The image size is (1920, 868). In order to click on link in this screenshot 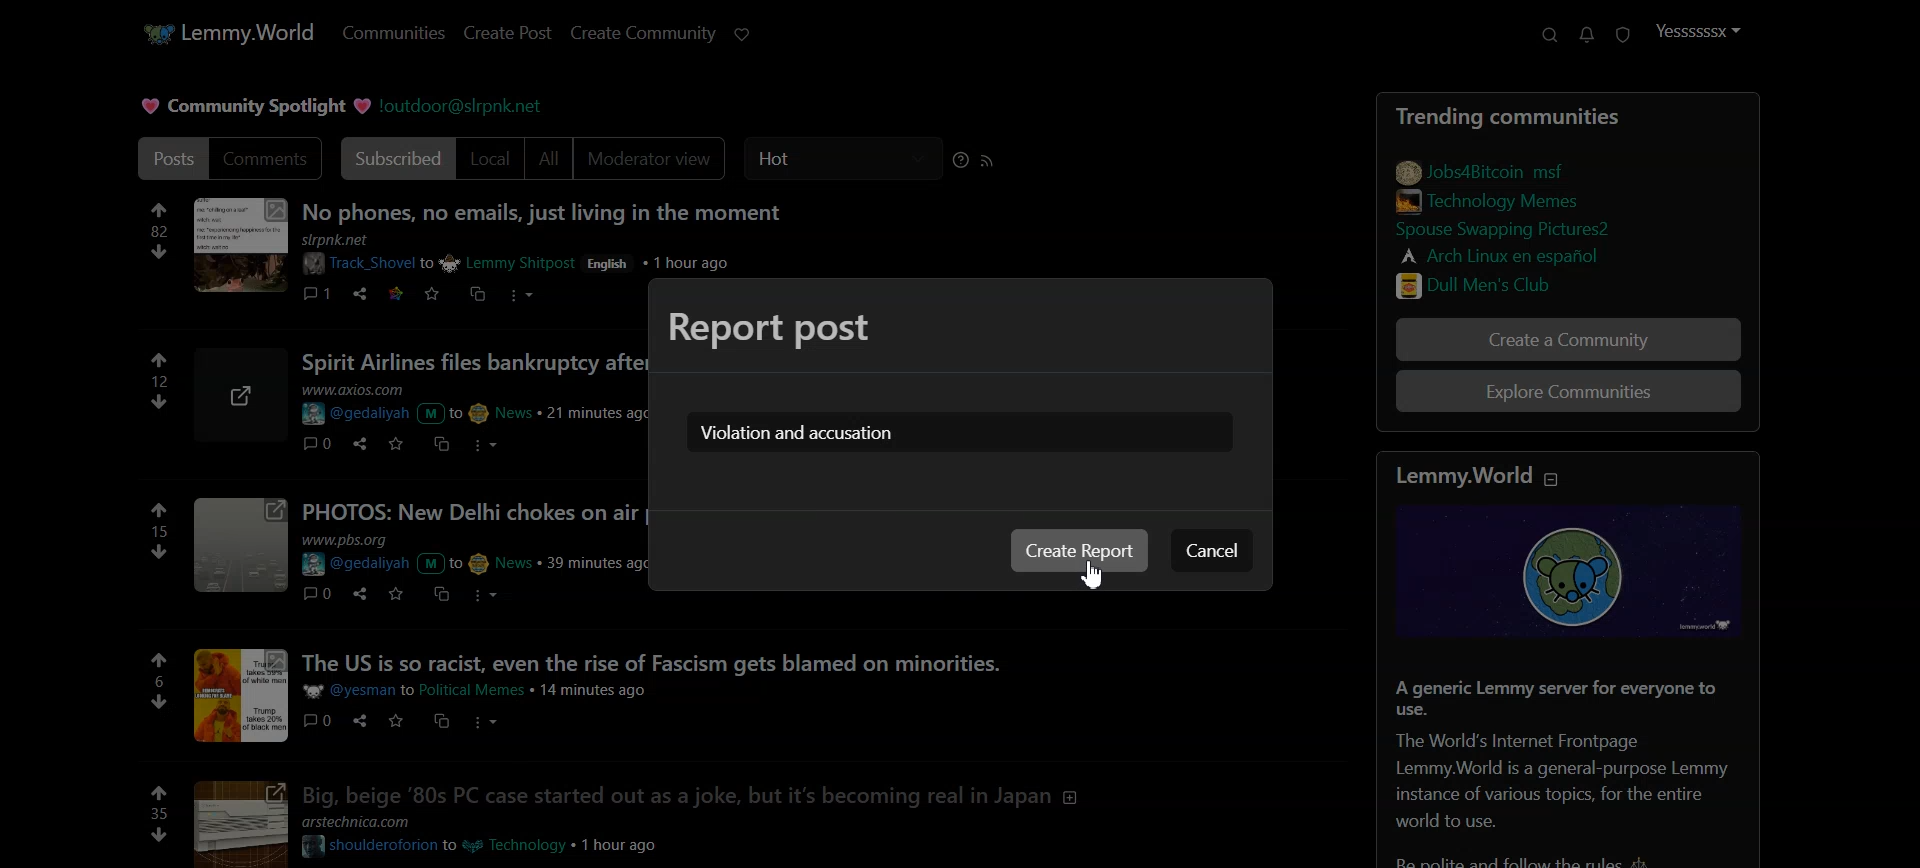, I will do `click(393, 292)`.